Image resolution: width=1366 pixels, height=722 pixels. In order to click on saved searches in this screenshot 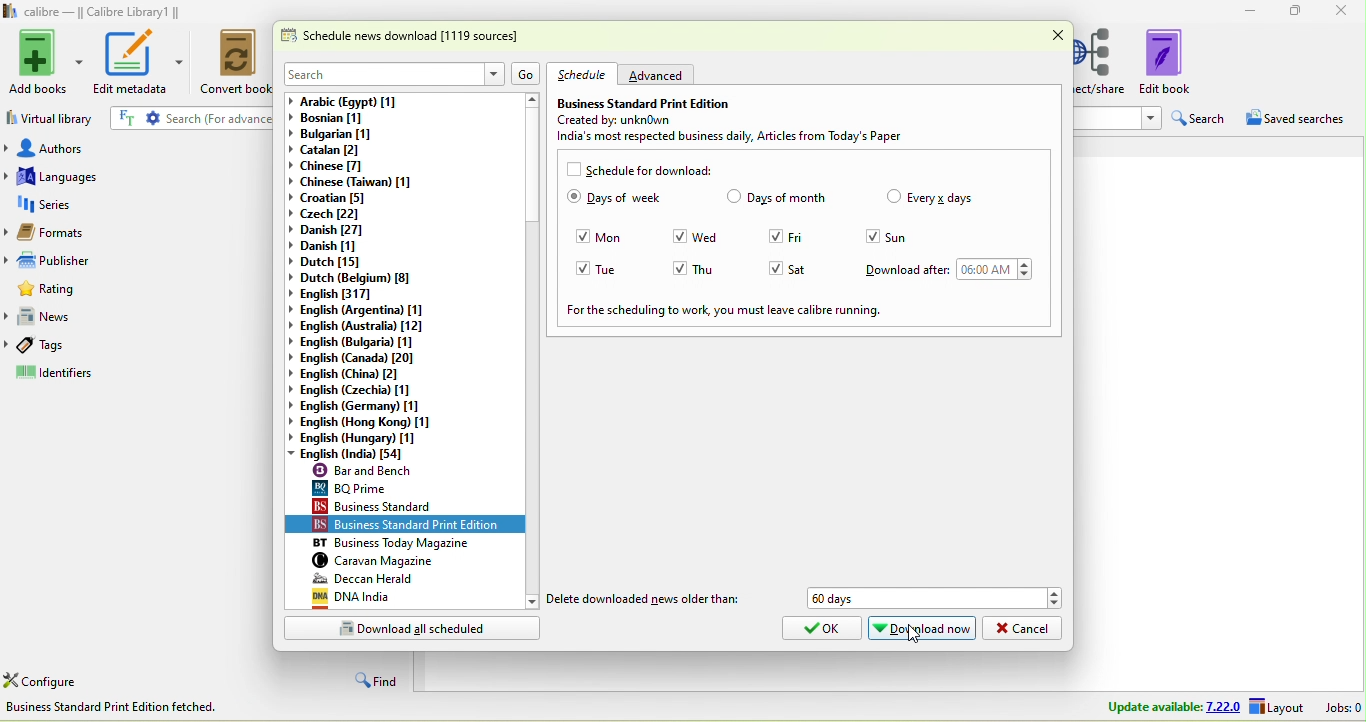, I will do `click(1296, 118)`.